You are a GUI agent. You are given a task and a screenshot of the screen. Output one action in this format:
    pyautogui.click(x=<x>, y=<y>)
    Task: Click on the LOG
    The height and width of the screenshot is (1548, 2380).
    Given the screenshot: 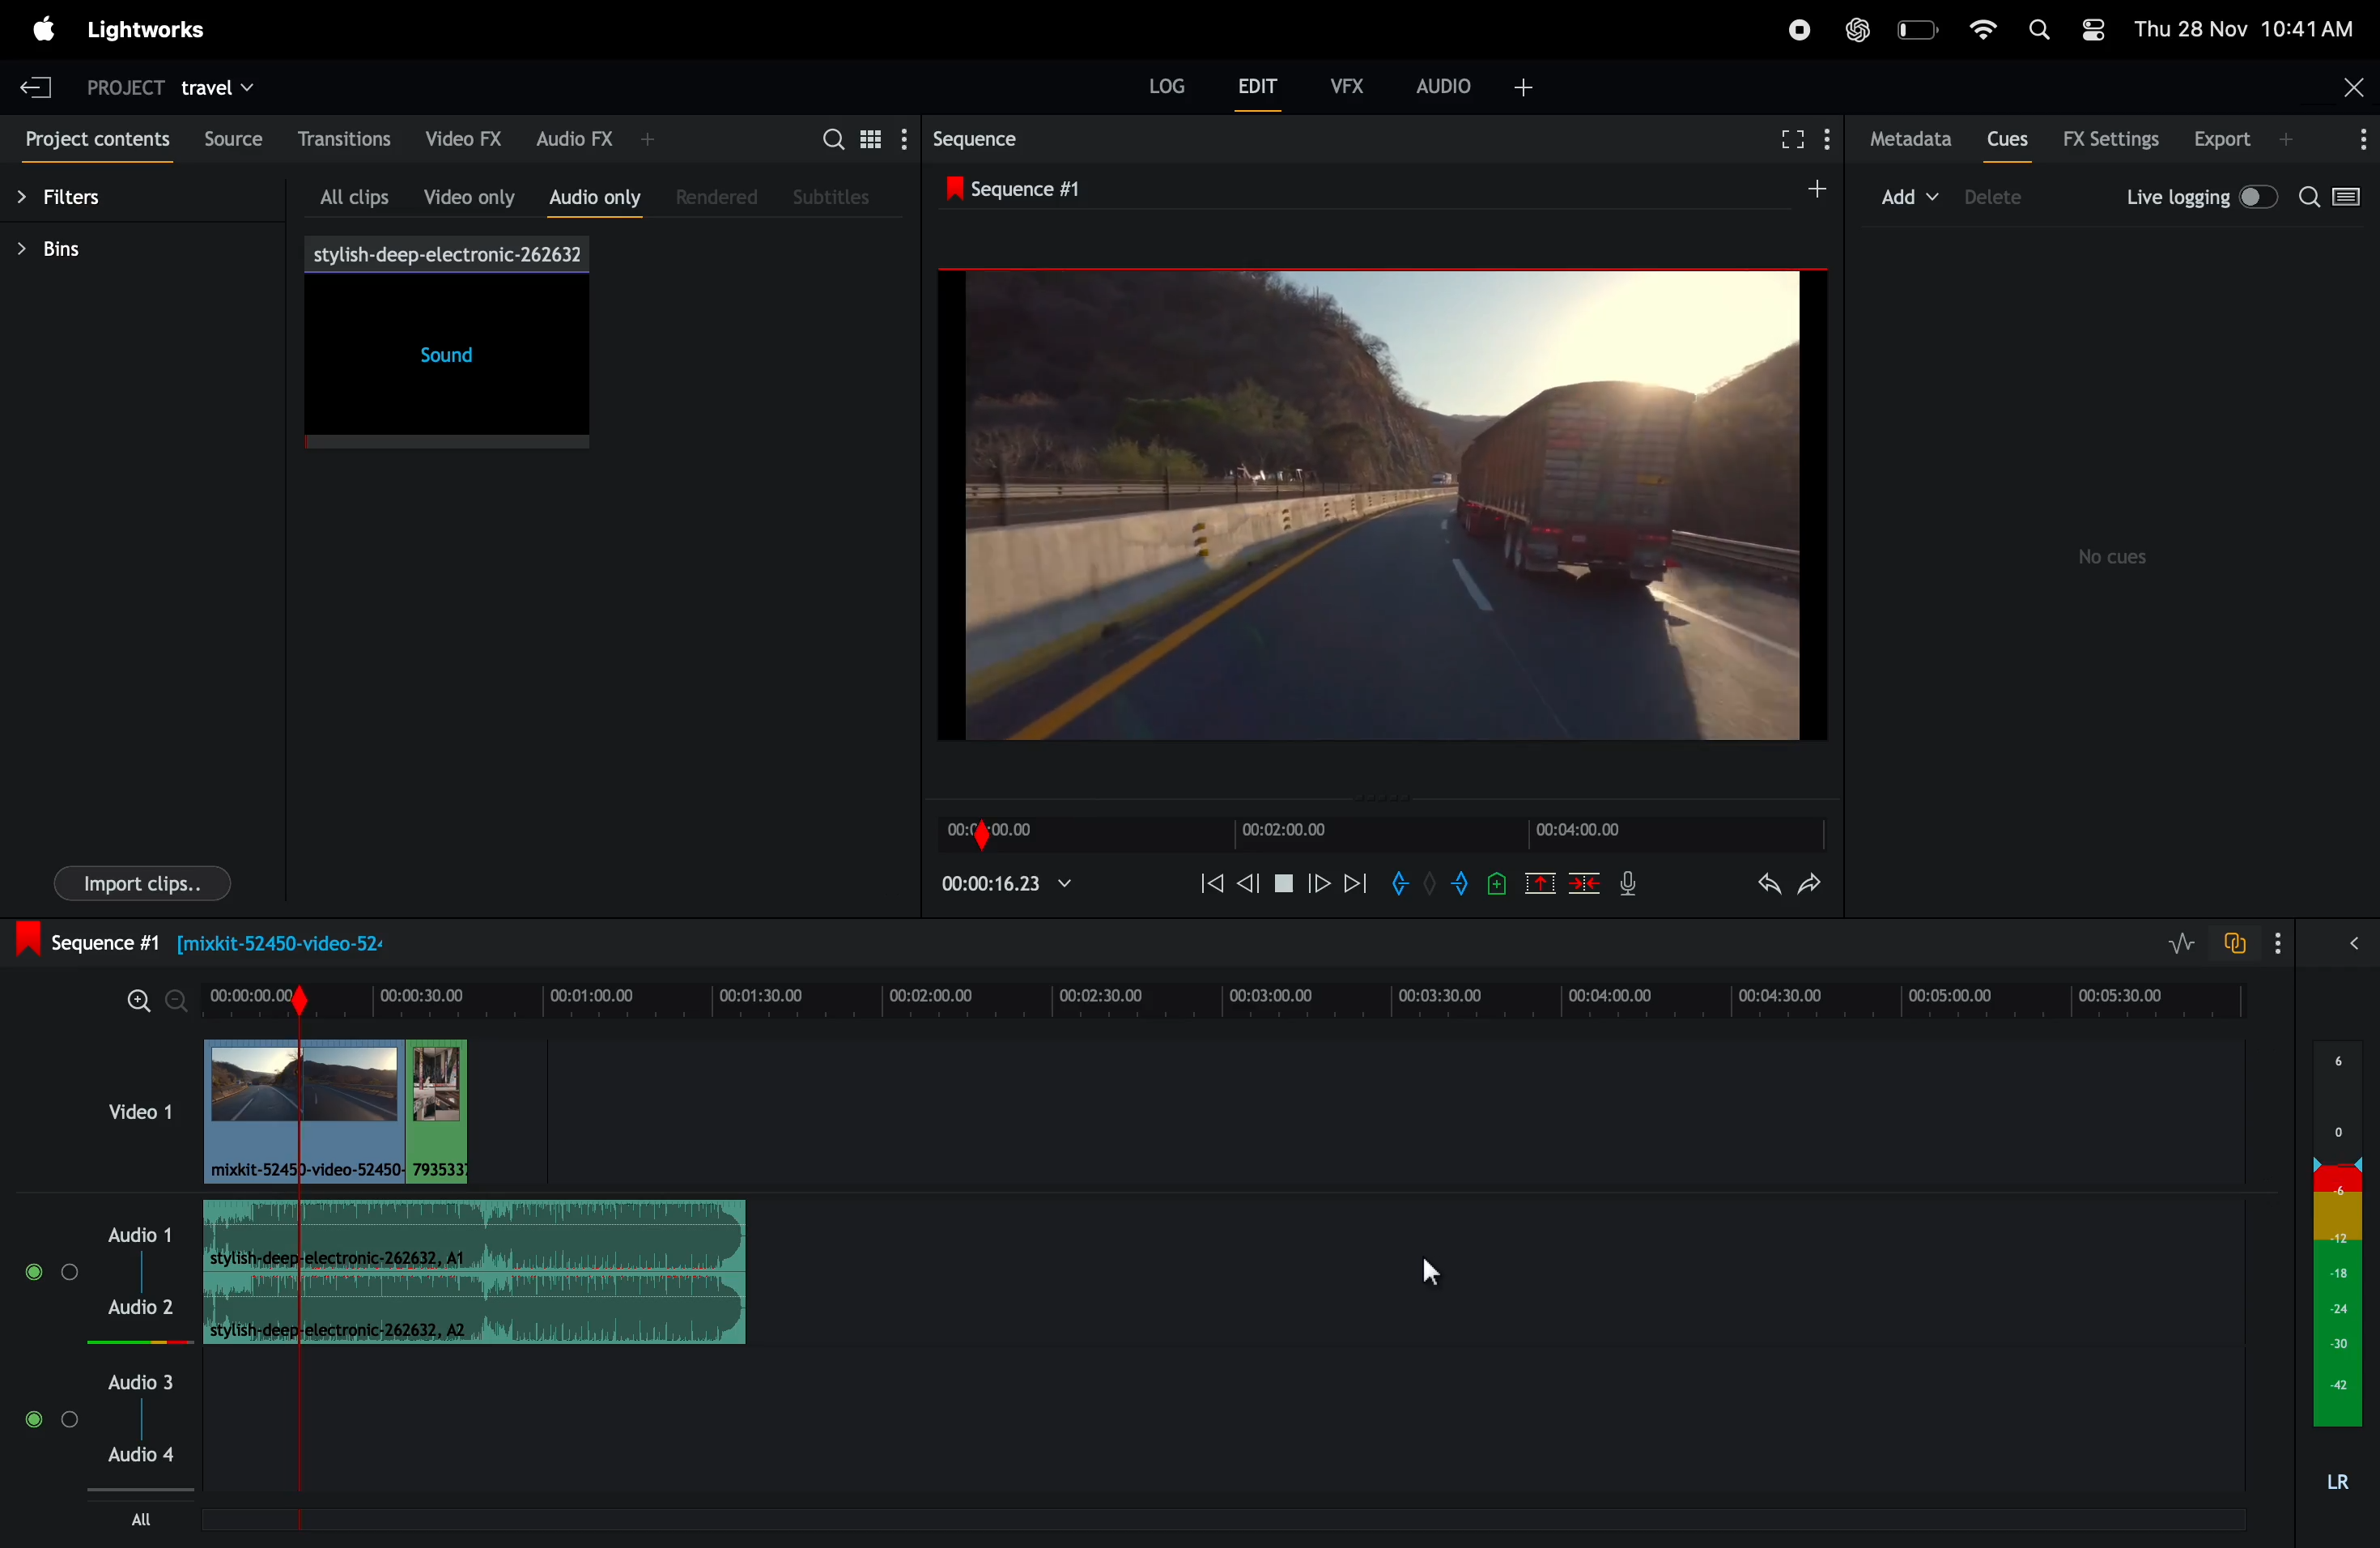 What is the action you would take?
    pyautogui.click(x=1167, y=85)
    